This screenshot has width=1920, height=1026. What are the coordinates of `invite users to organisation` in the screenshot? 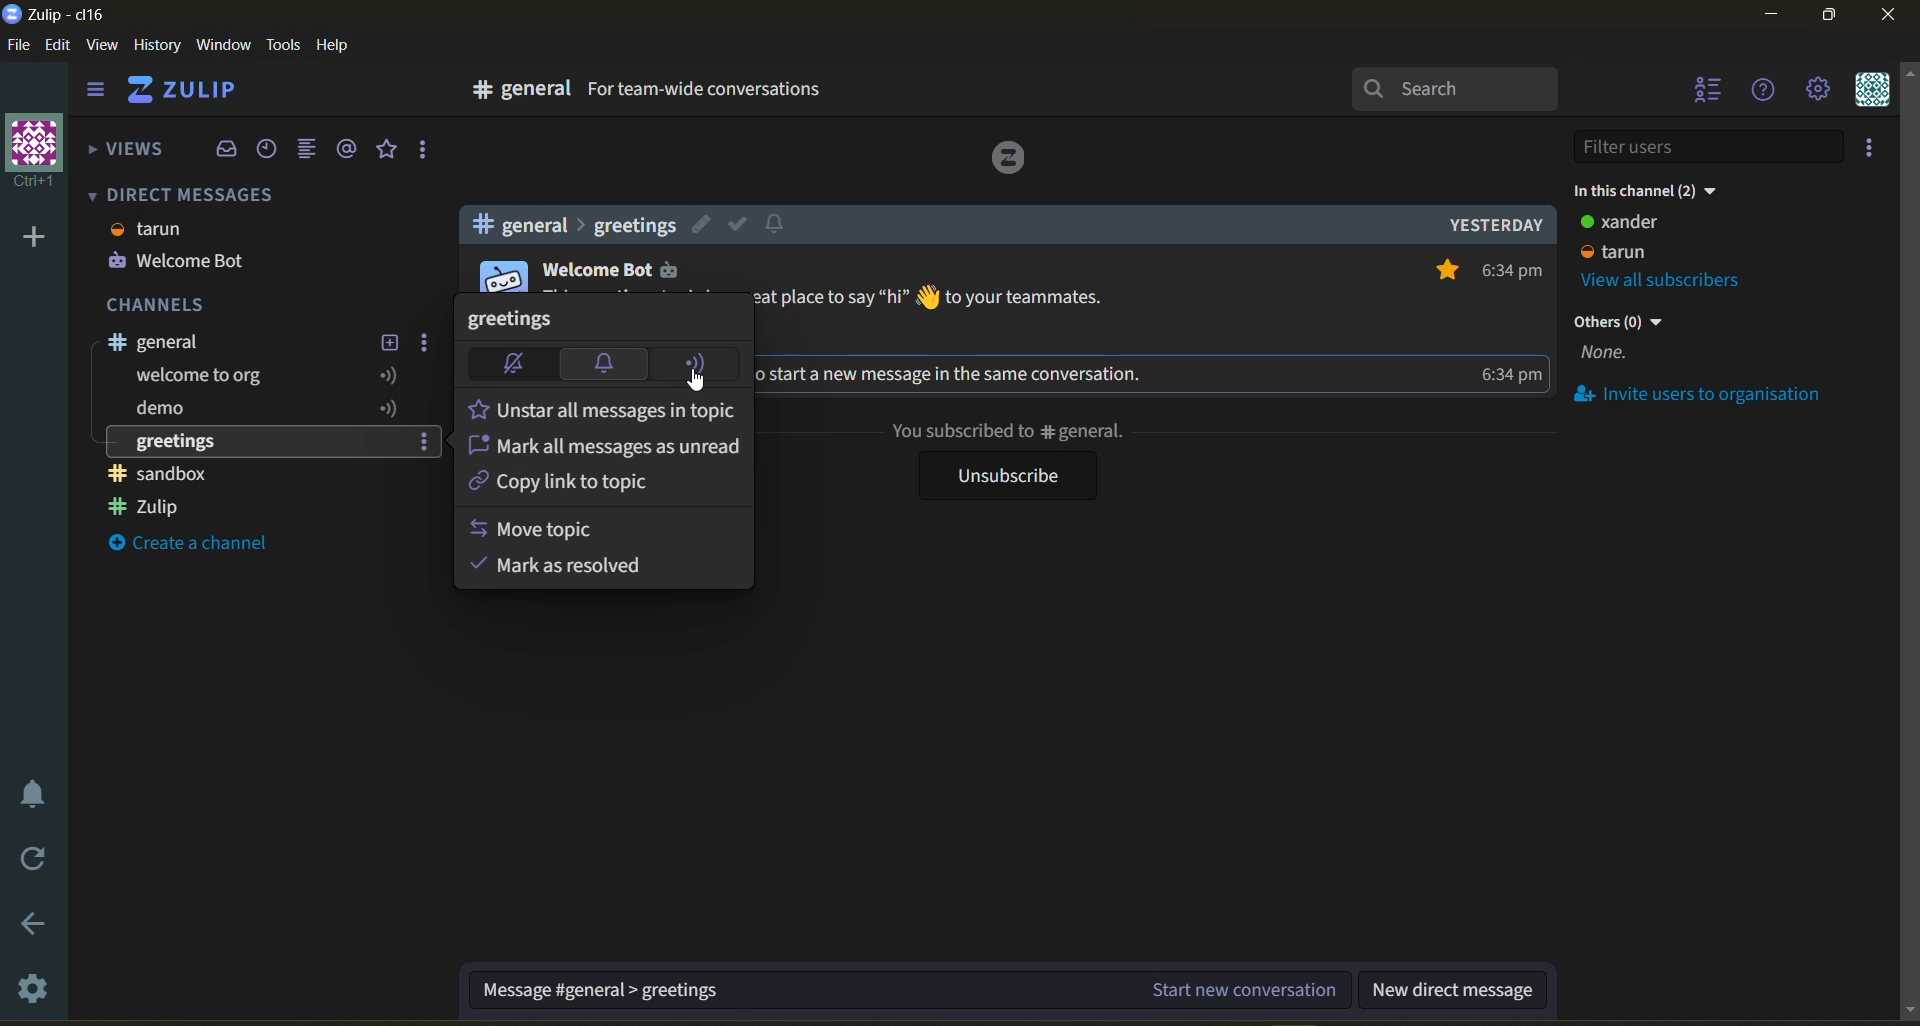 It's located at (1716, 397).